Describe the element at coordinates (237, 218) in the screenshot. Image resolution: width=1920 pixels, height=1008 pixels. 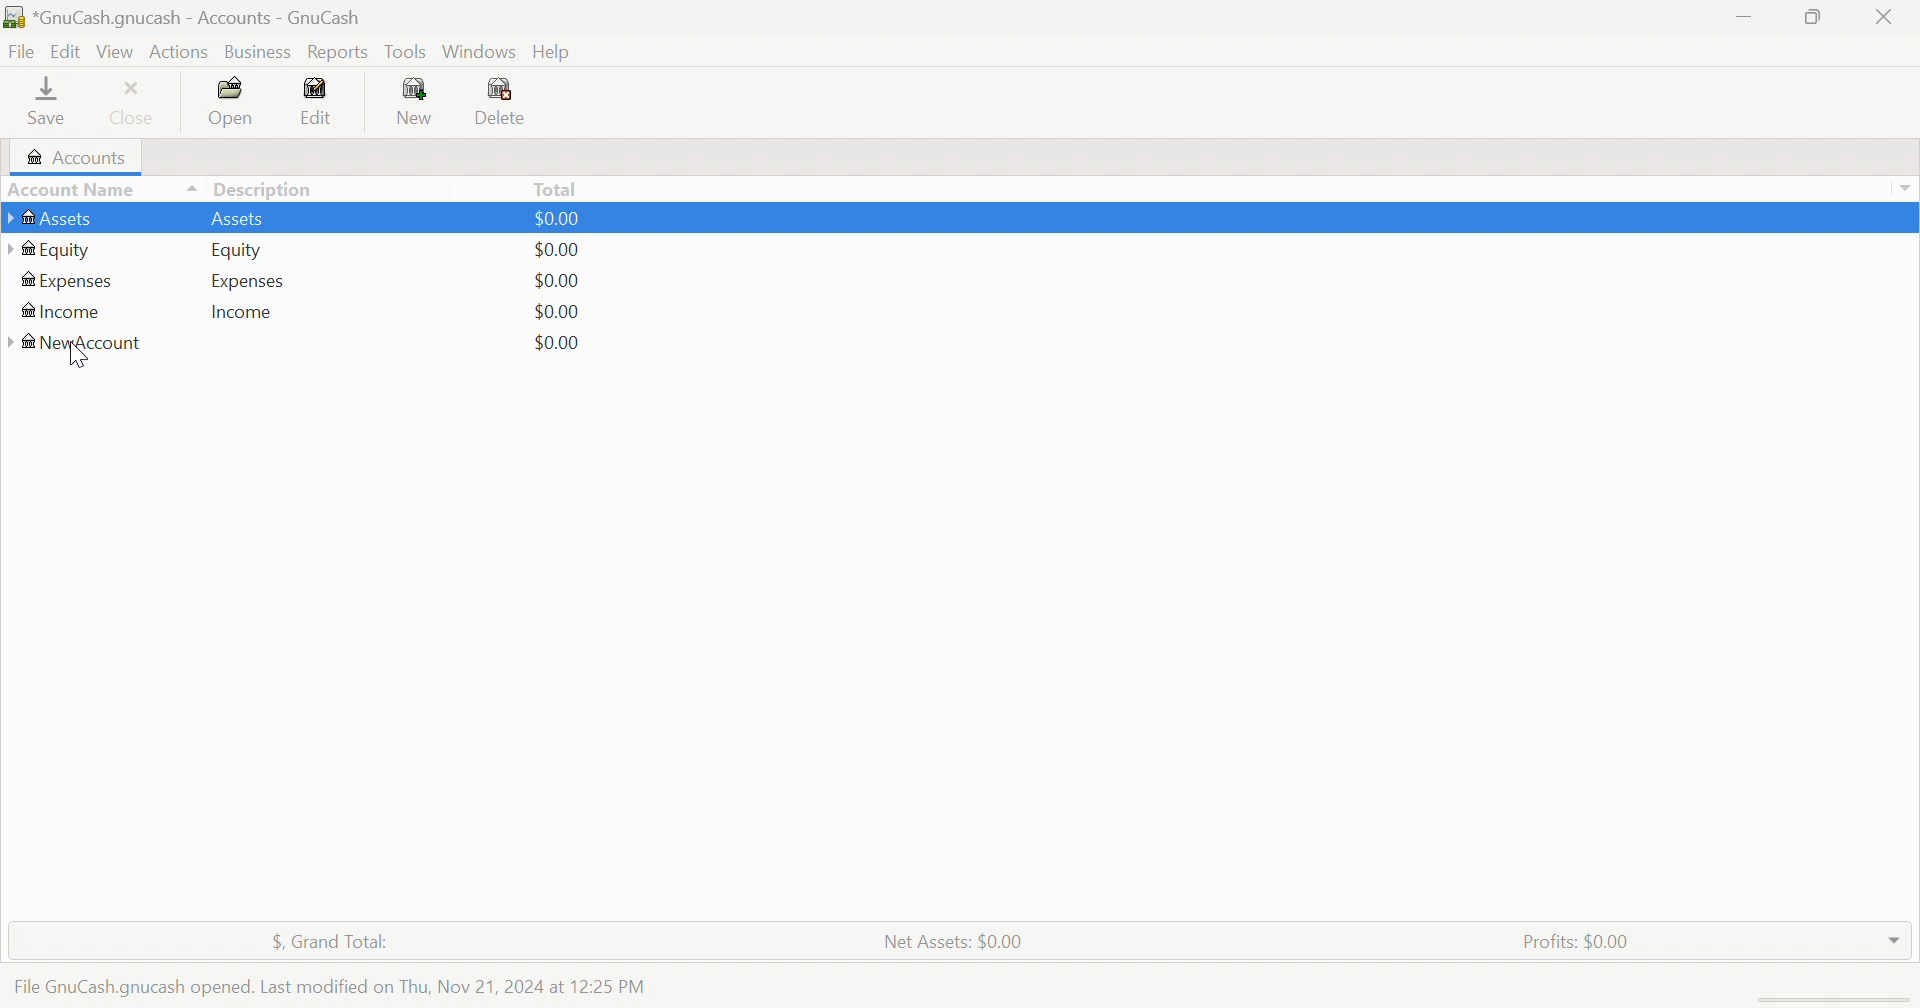
I see `Assets` at that location.